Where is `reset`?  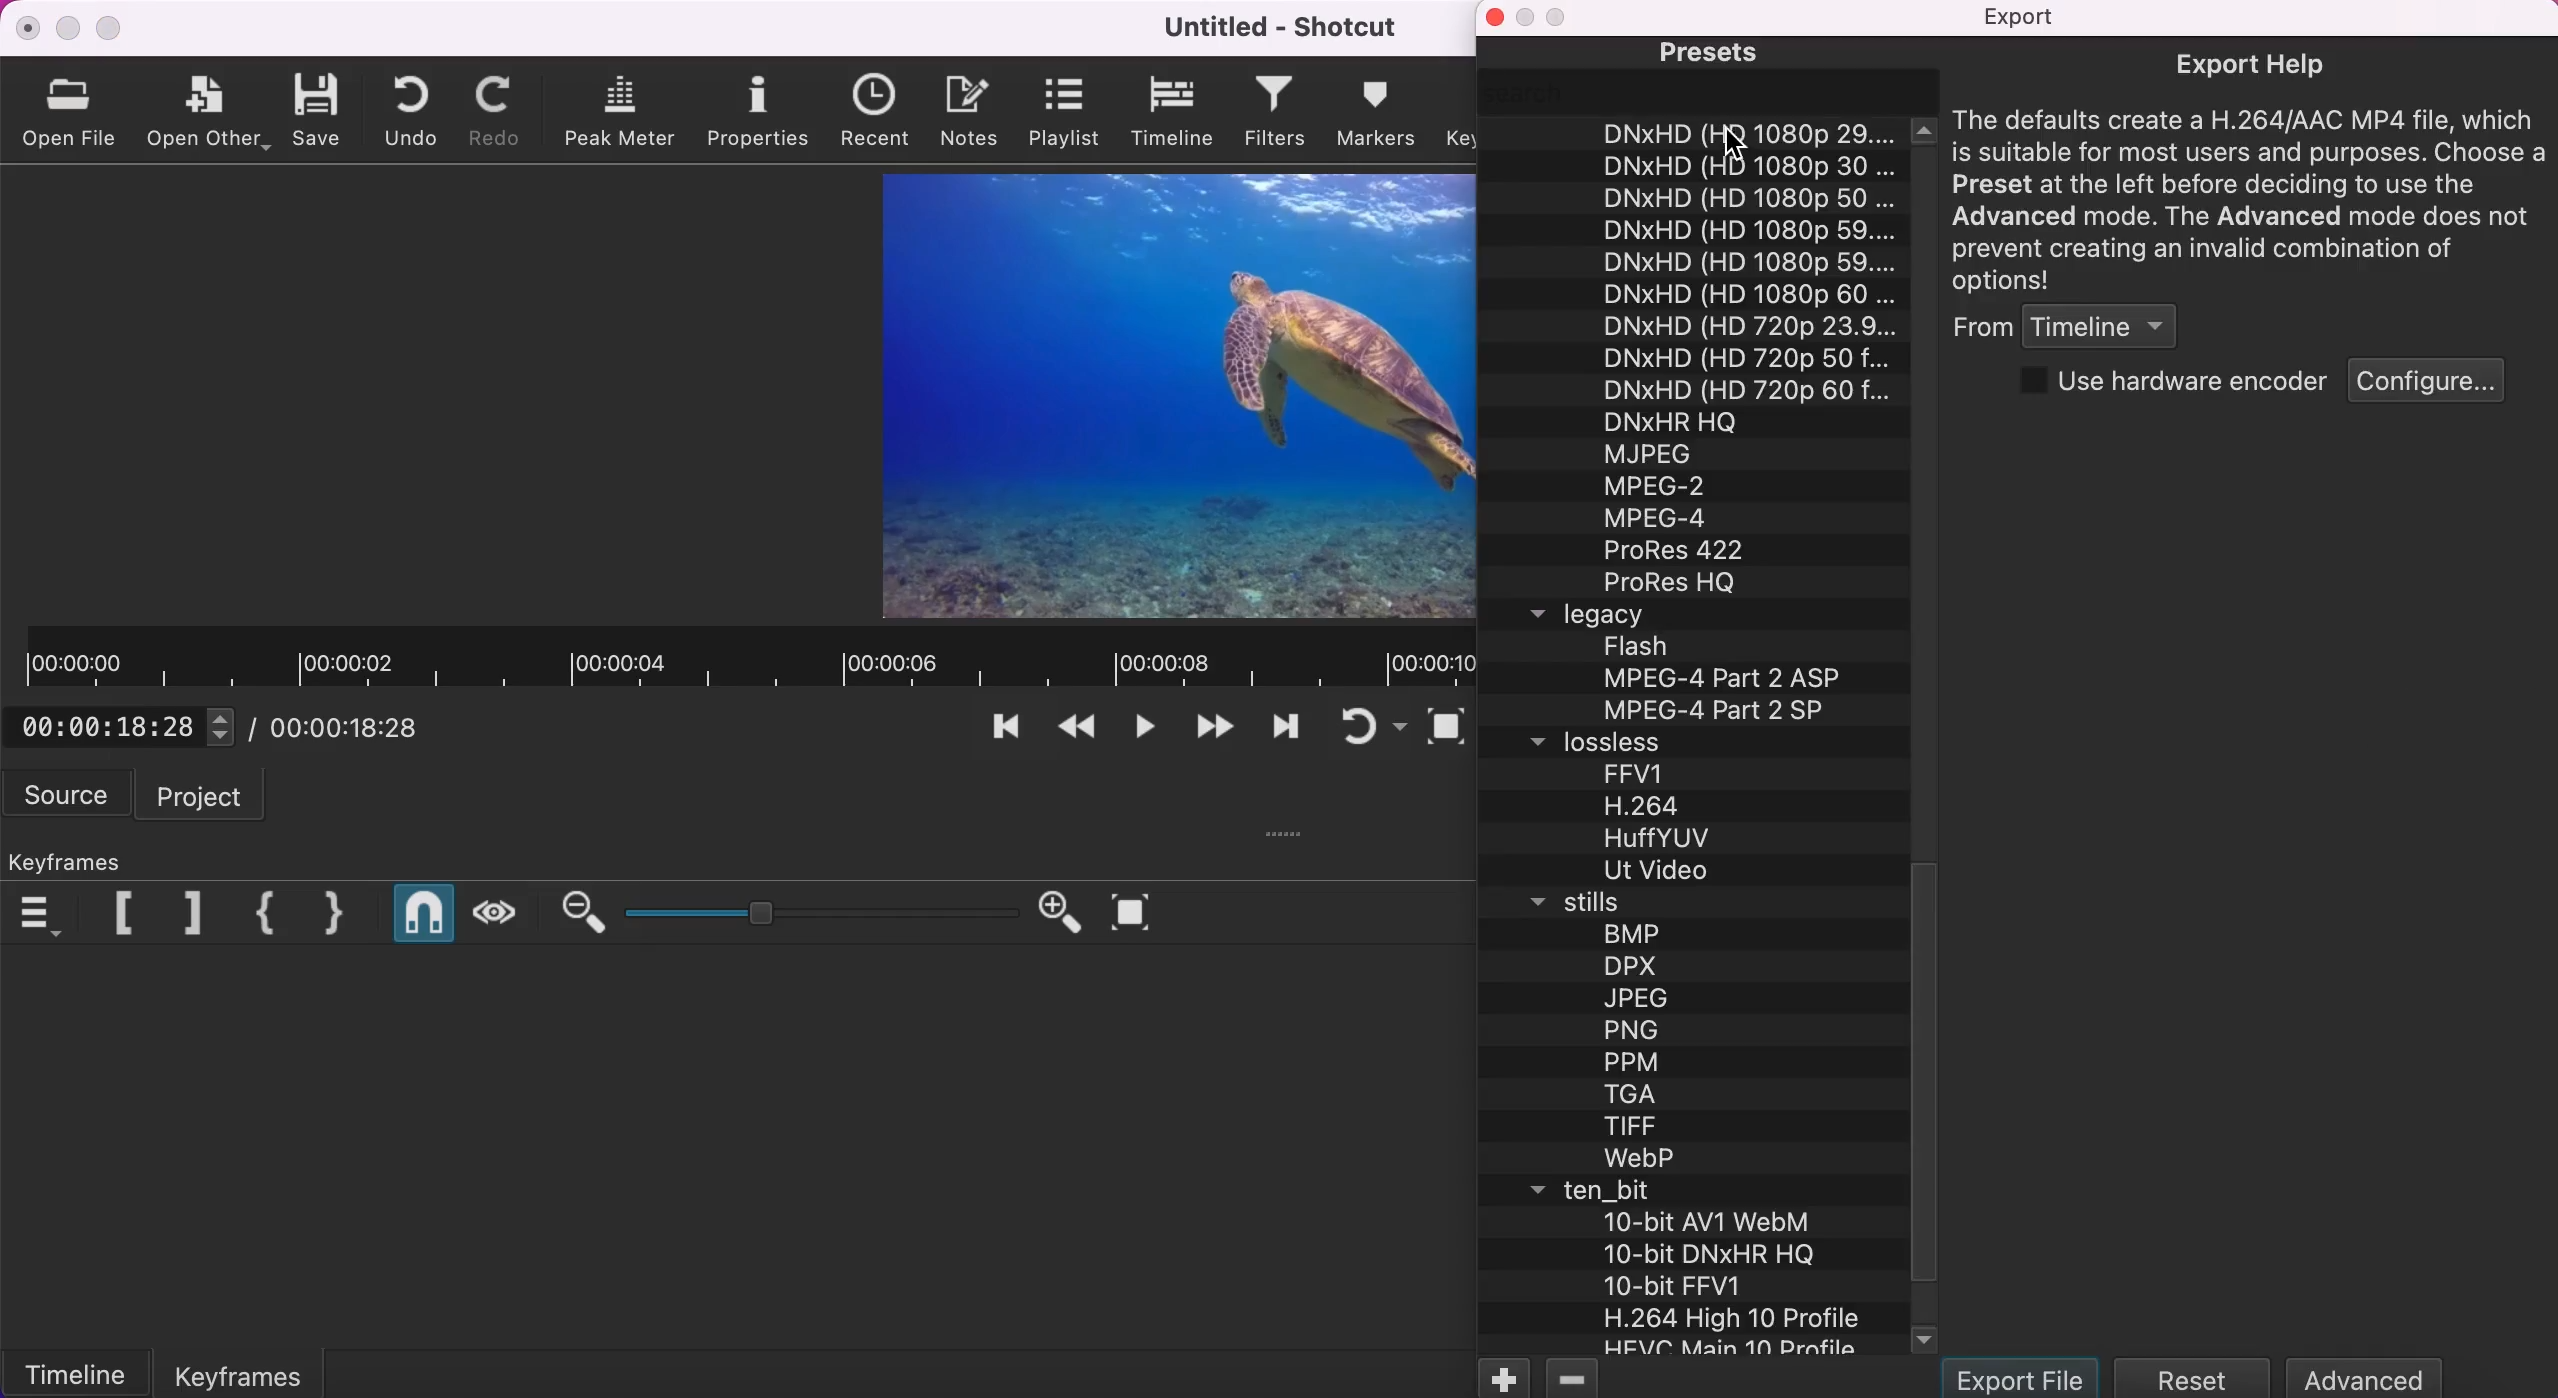 reset is located at coordinates (2190, 1376).